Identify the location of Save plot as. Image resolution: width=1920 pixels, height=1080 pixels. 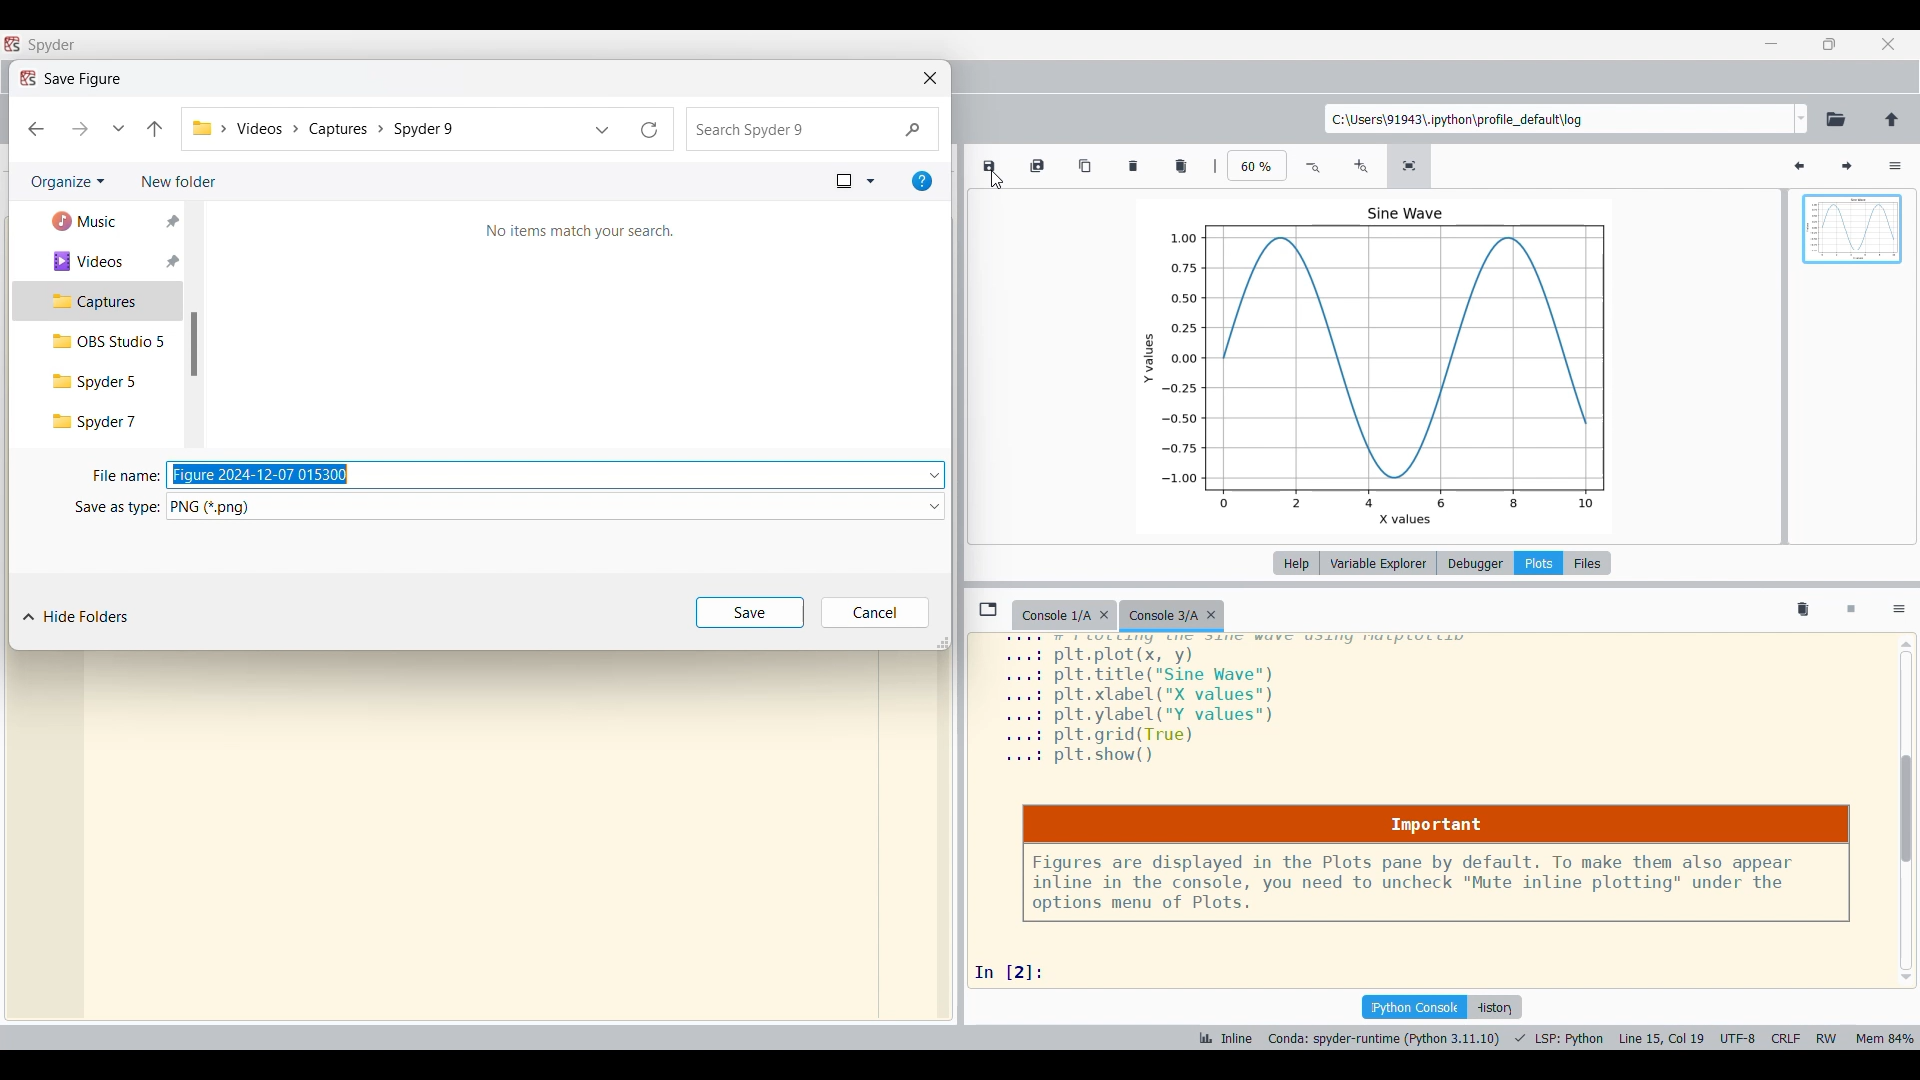
(988, 166).